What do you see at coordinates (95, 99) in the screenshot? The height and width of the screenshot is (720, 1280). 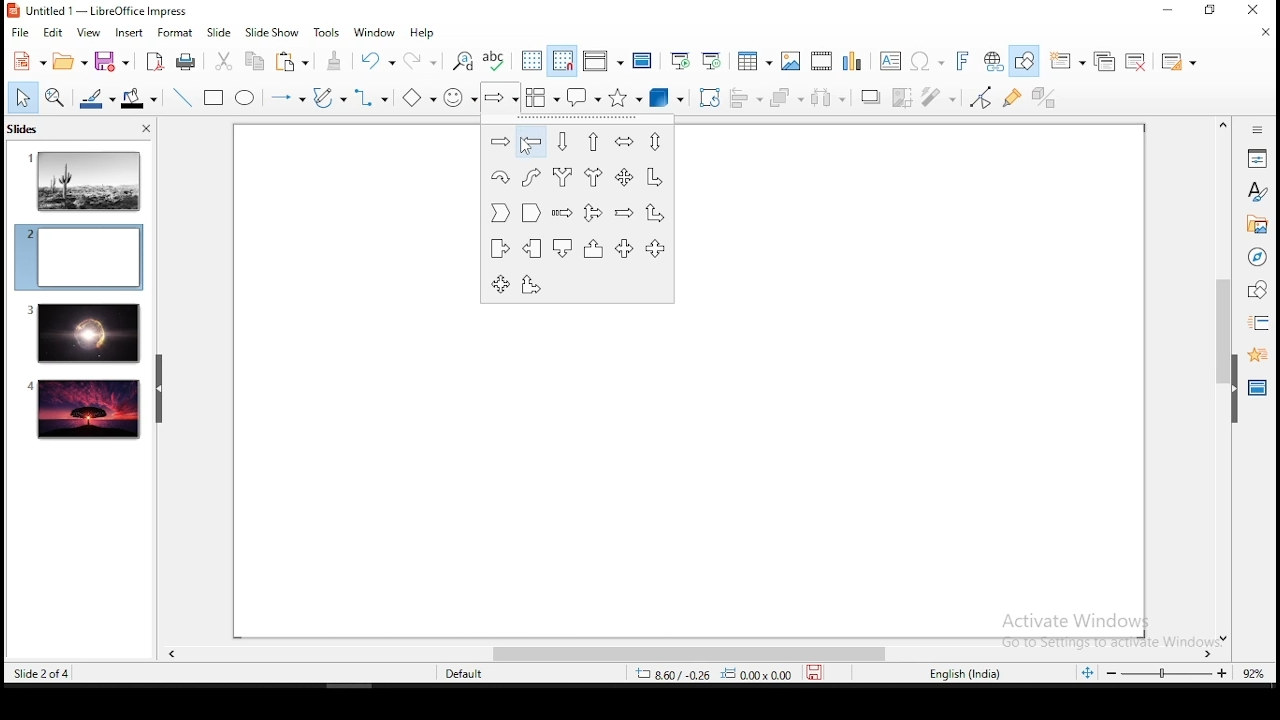 I see `line fill` at bounding box center [95, 99].